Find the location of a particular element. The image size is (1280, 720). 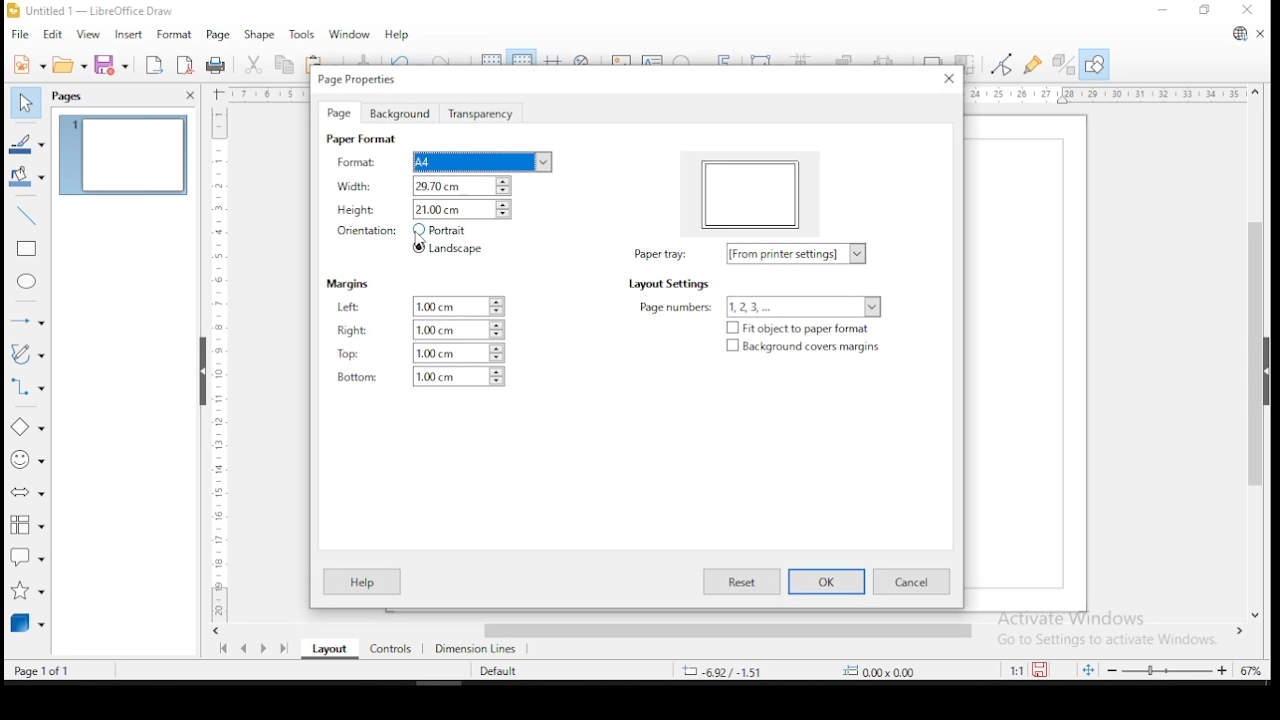

Page Info is located at coordinates (57, 670).